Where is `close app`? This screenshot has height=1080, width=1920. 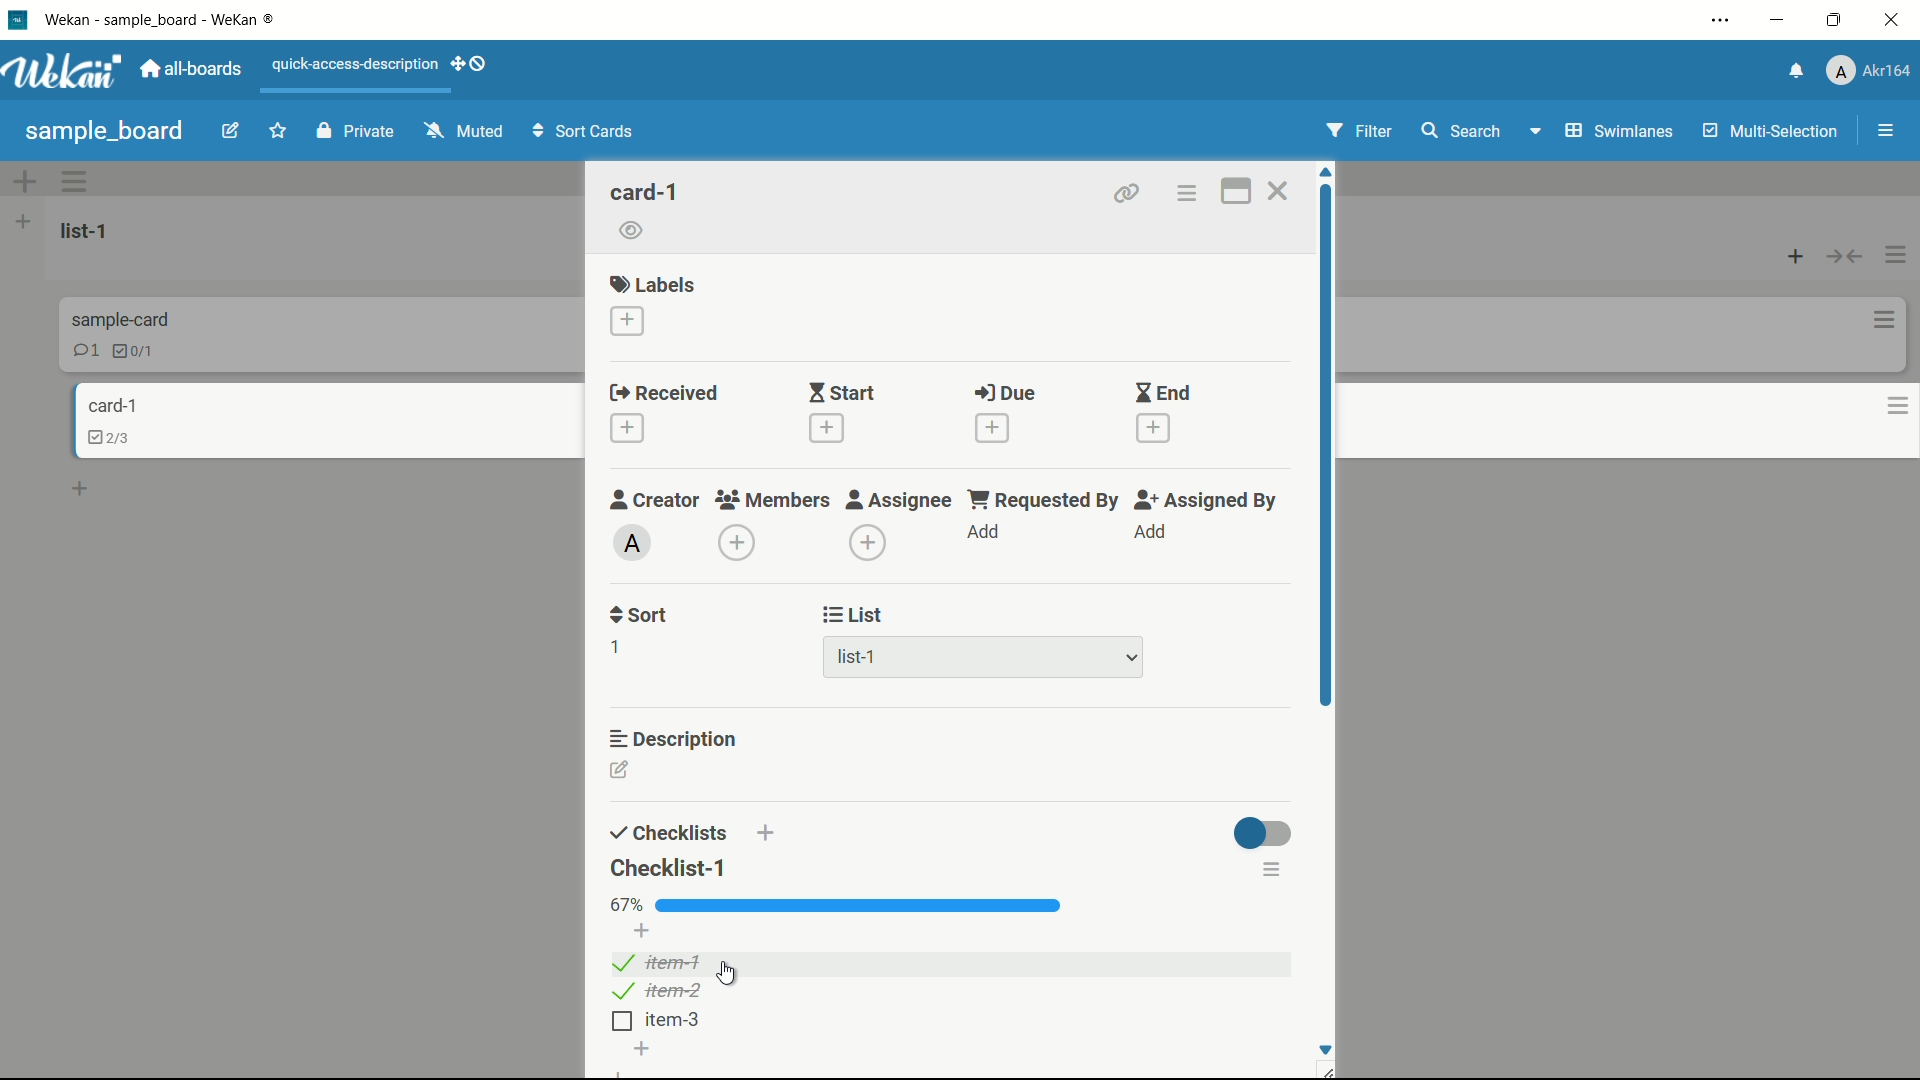 close app is located at coordinates (1894, 21).